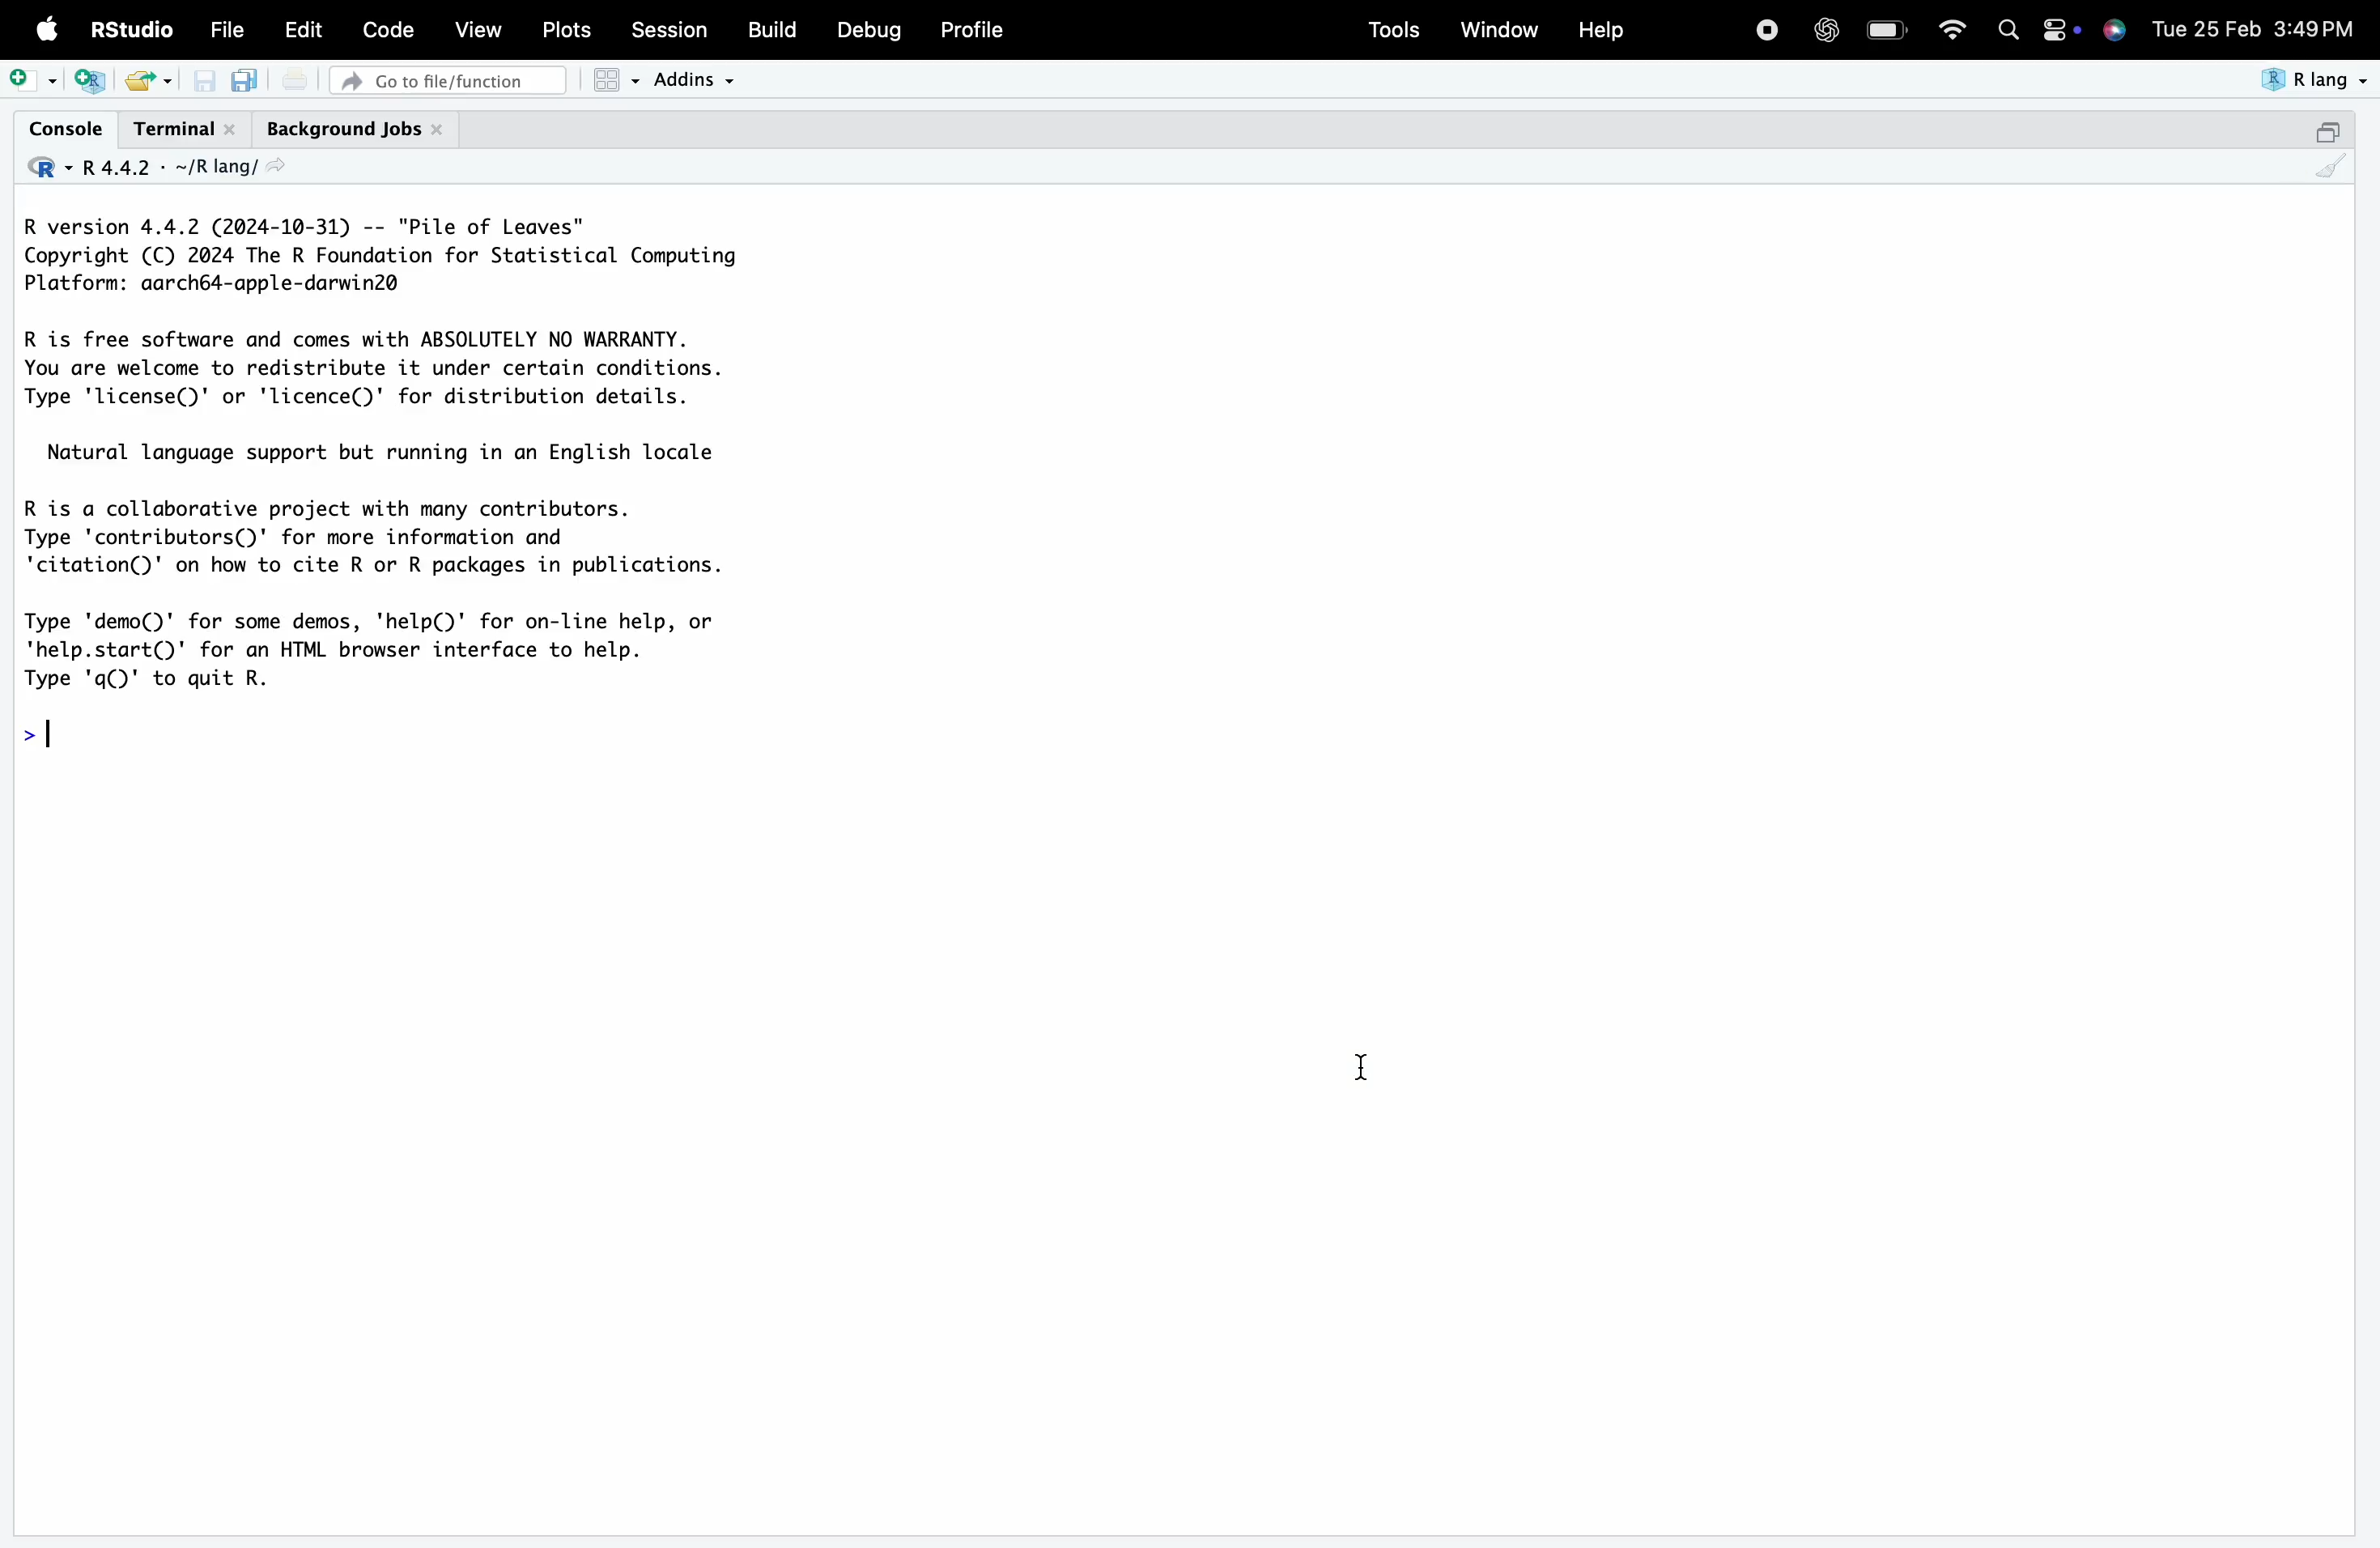 The width and height of the screenshot is (2380, 1548). What do you see at coordinates (2315, 79) in the screenshot?
I see `R lang` at bounding box center [2315, 79].